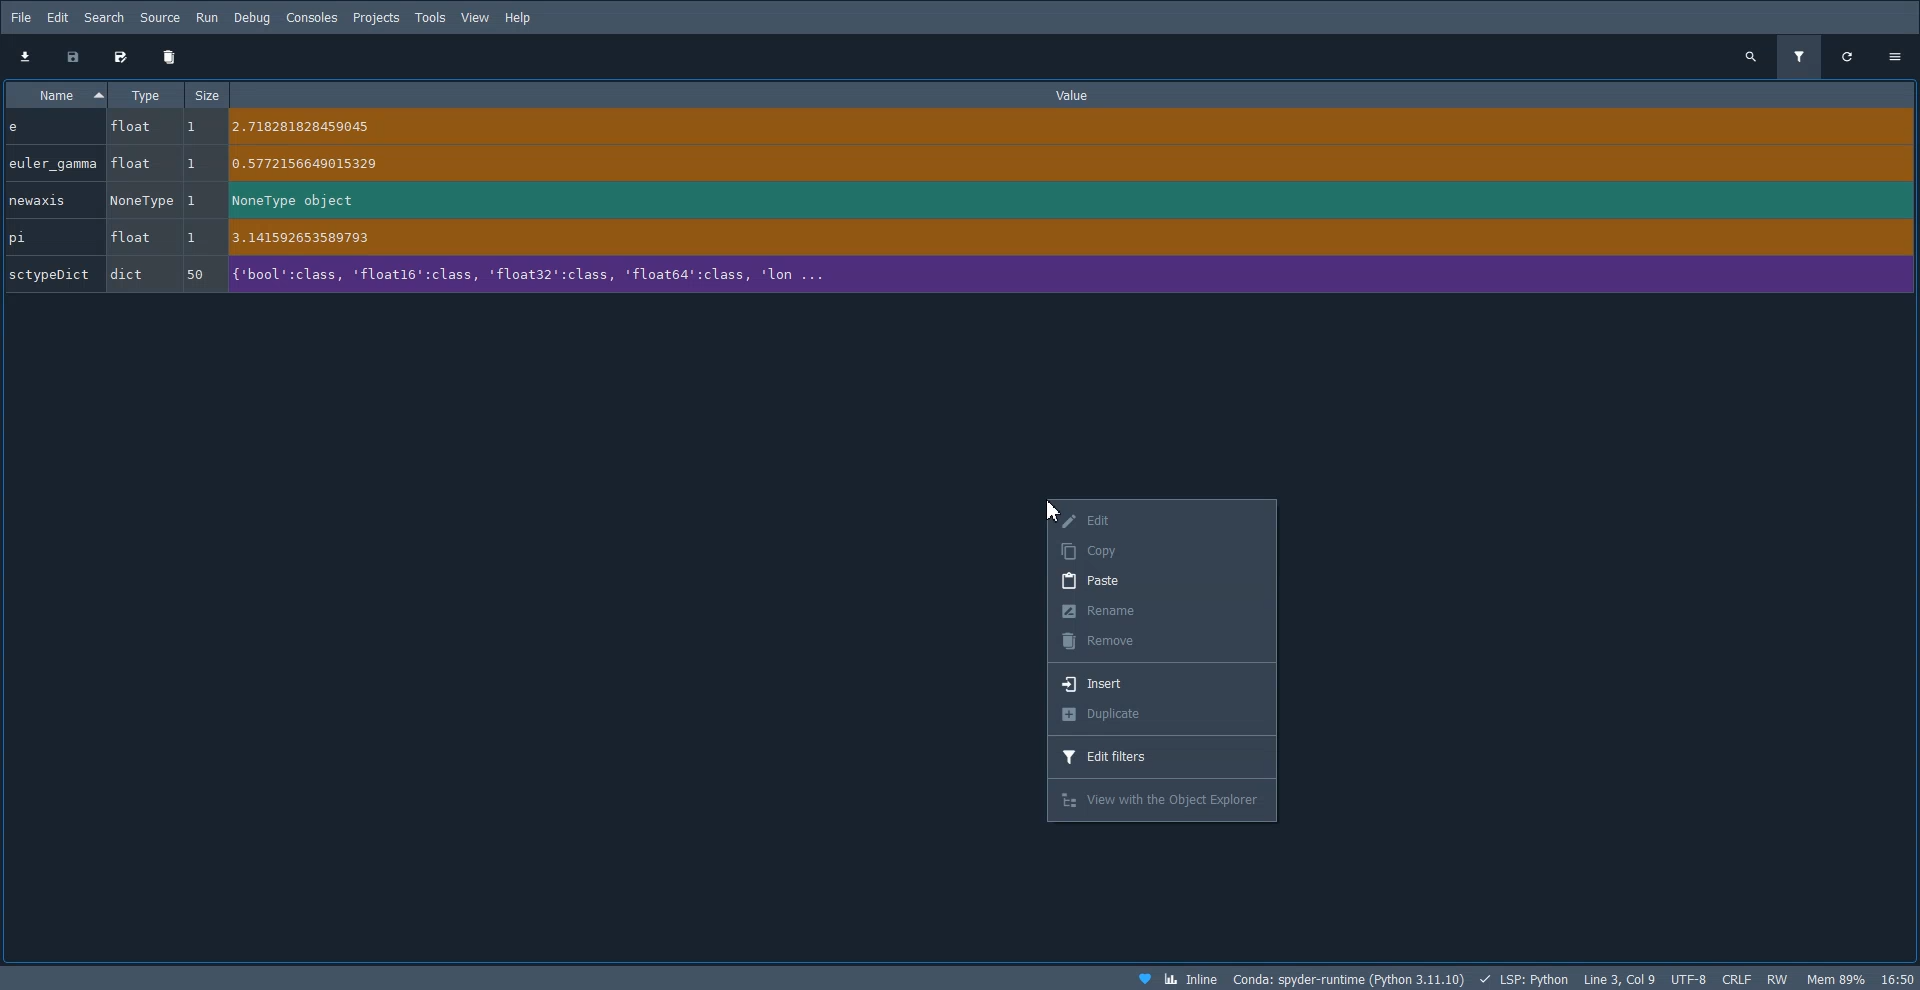 This screenshot has width=1920, height=990. Describe the element at coordinates (1072, 94) in the screenshot. I see `Value` at that location.